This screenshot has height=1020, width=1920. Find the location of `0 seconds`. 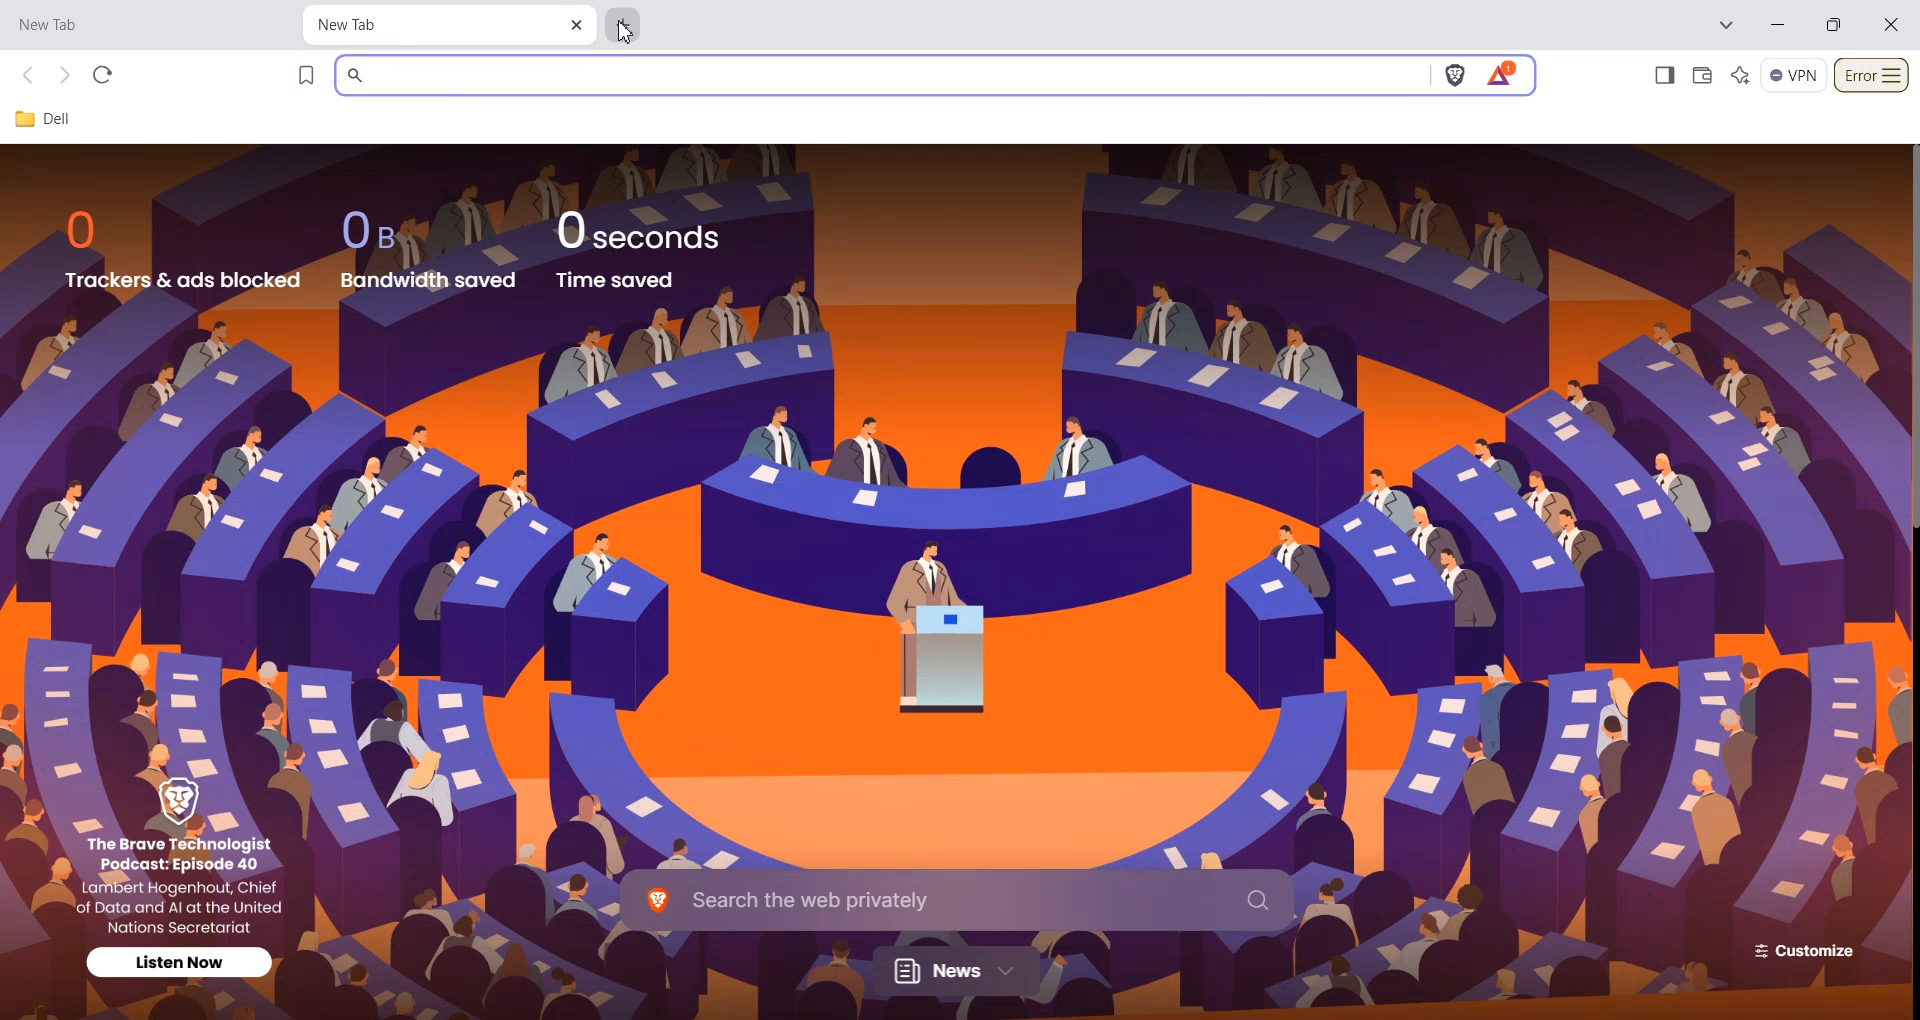

0 seconds is located at coordinates (652, 227).